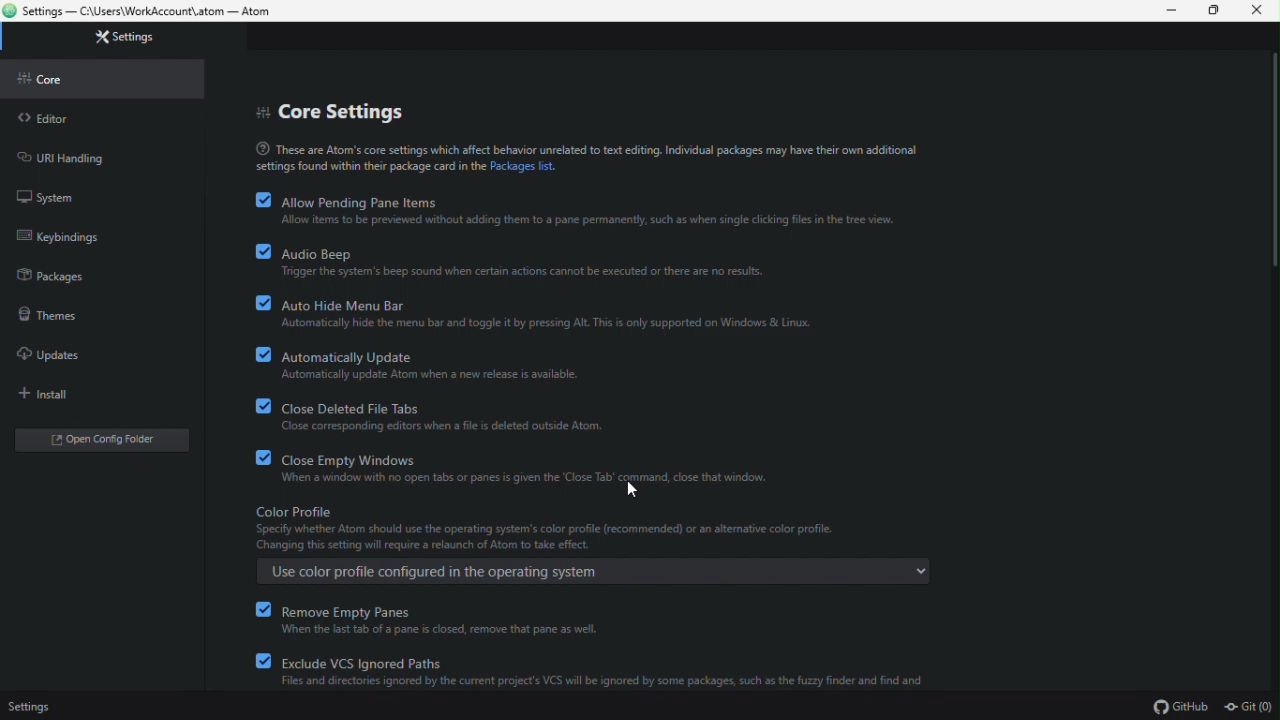 Image resolution: width=1280 pixels, height=720 pixels. Describe the element at coordinates (592, 529) in the screenshot. I see `color profile` at that location.